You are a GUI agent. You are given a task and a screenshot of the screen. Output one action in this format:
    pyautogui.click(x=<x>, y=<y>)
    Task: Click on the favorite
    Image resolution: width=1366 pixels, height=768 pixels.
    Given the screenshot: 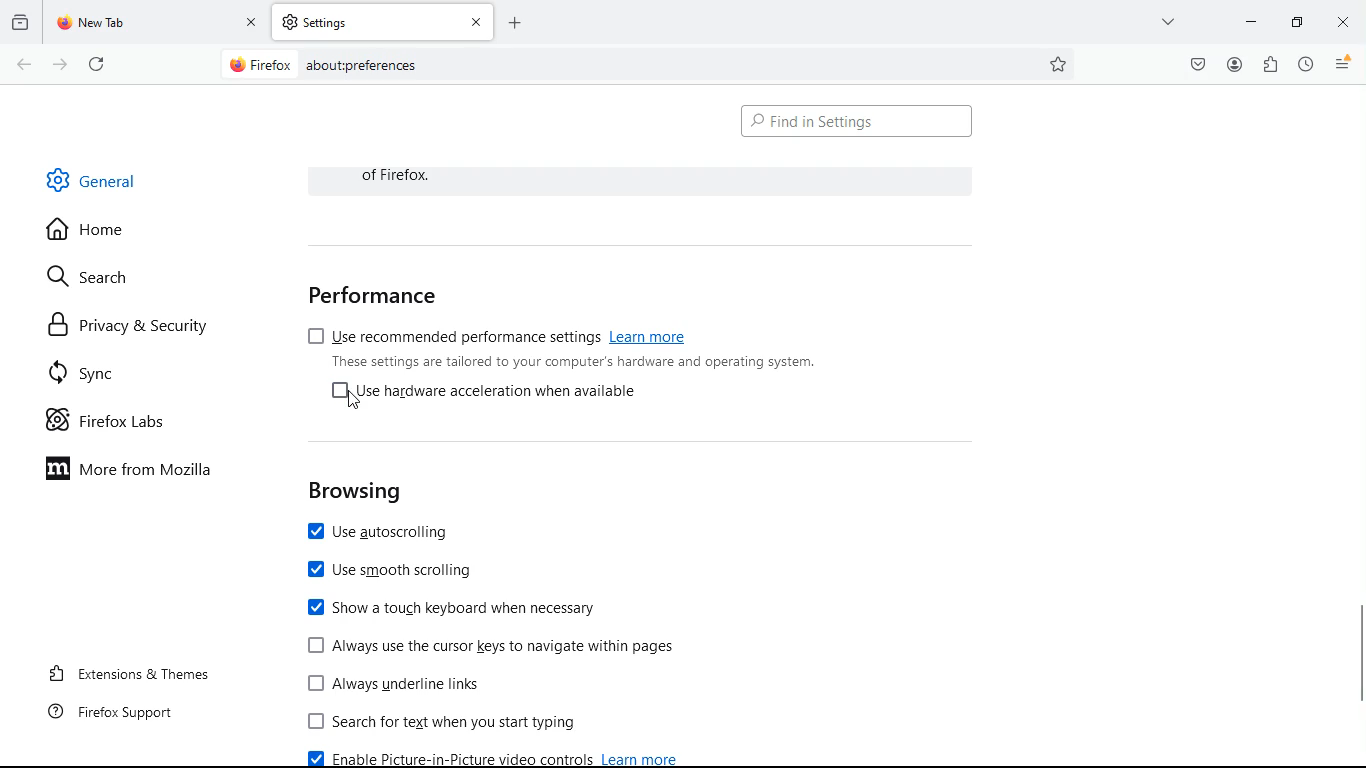 What is the action you would take?
    pyautogui.click(x=1059, y=65)
    